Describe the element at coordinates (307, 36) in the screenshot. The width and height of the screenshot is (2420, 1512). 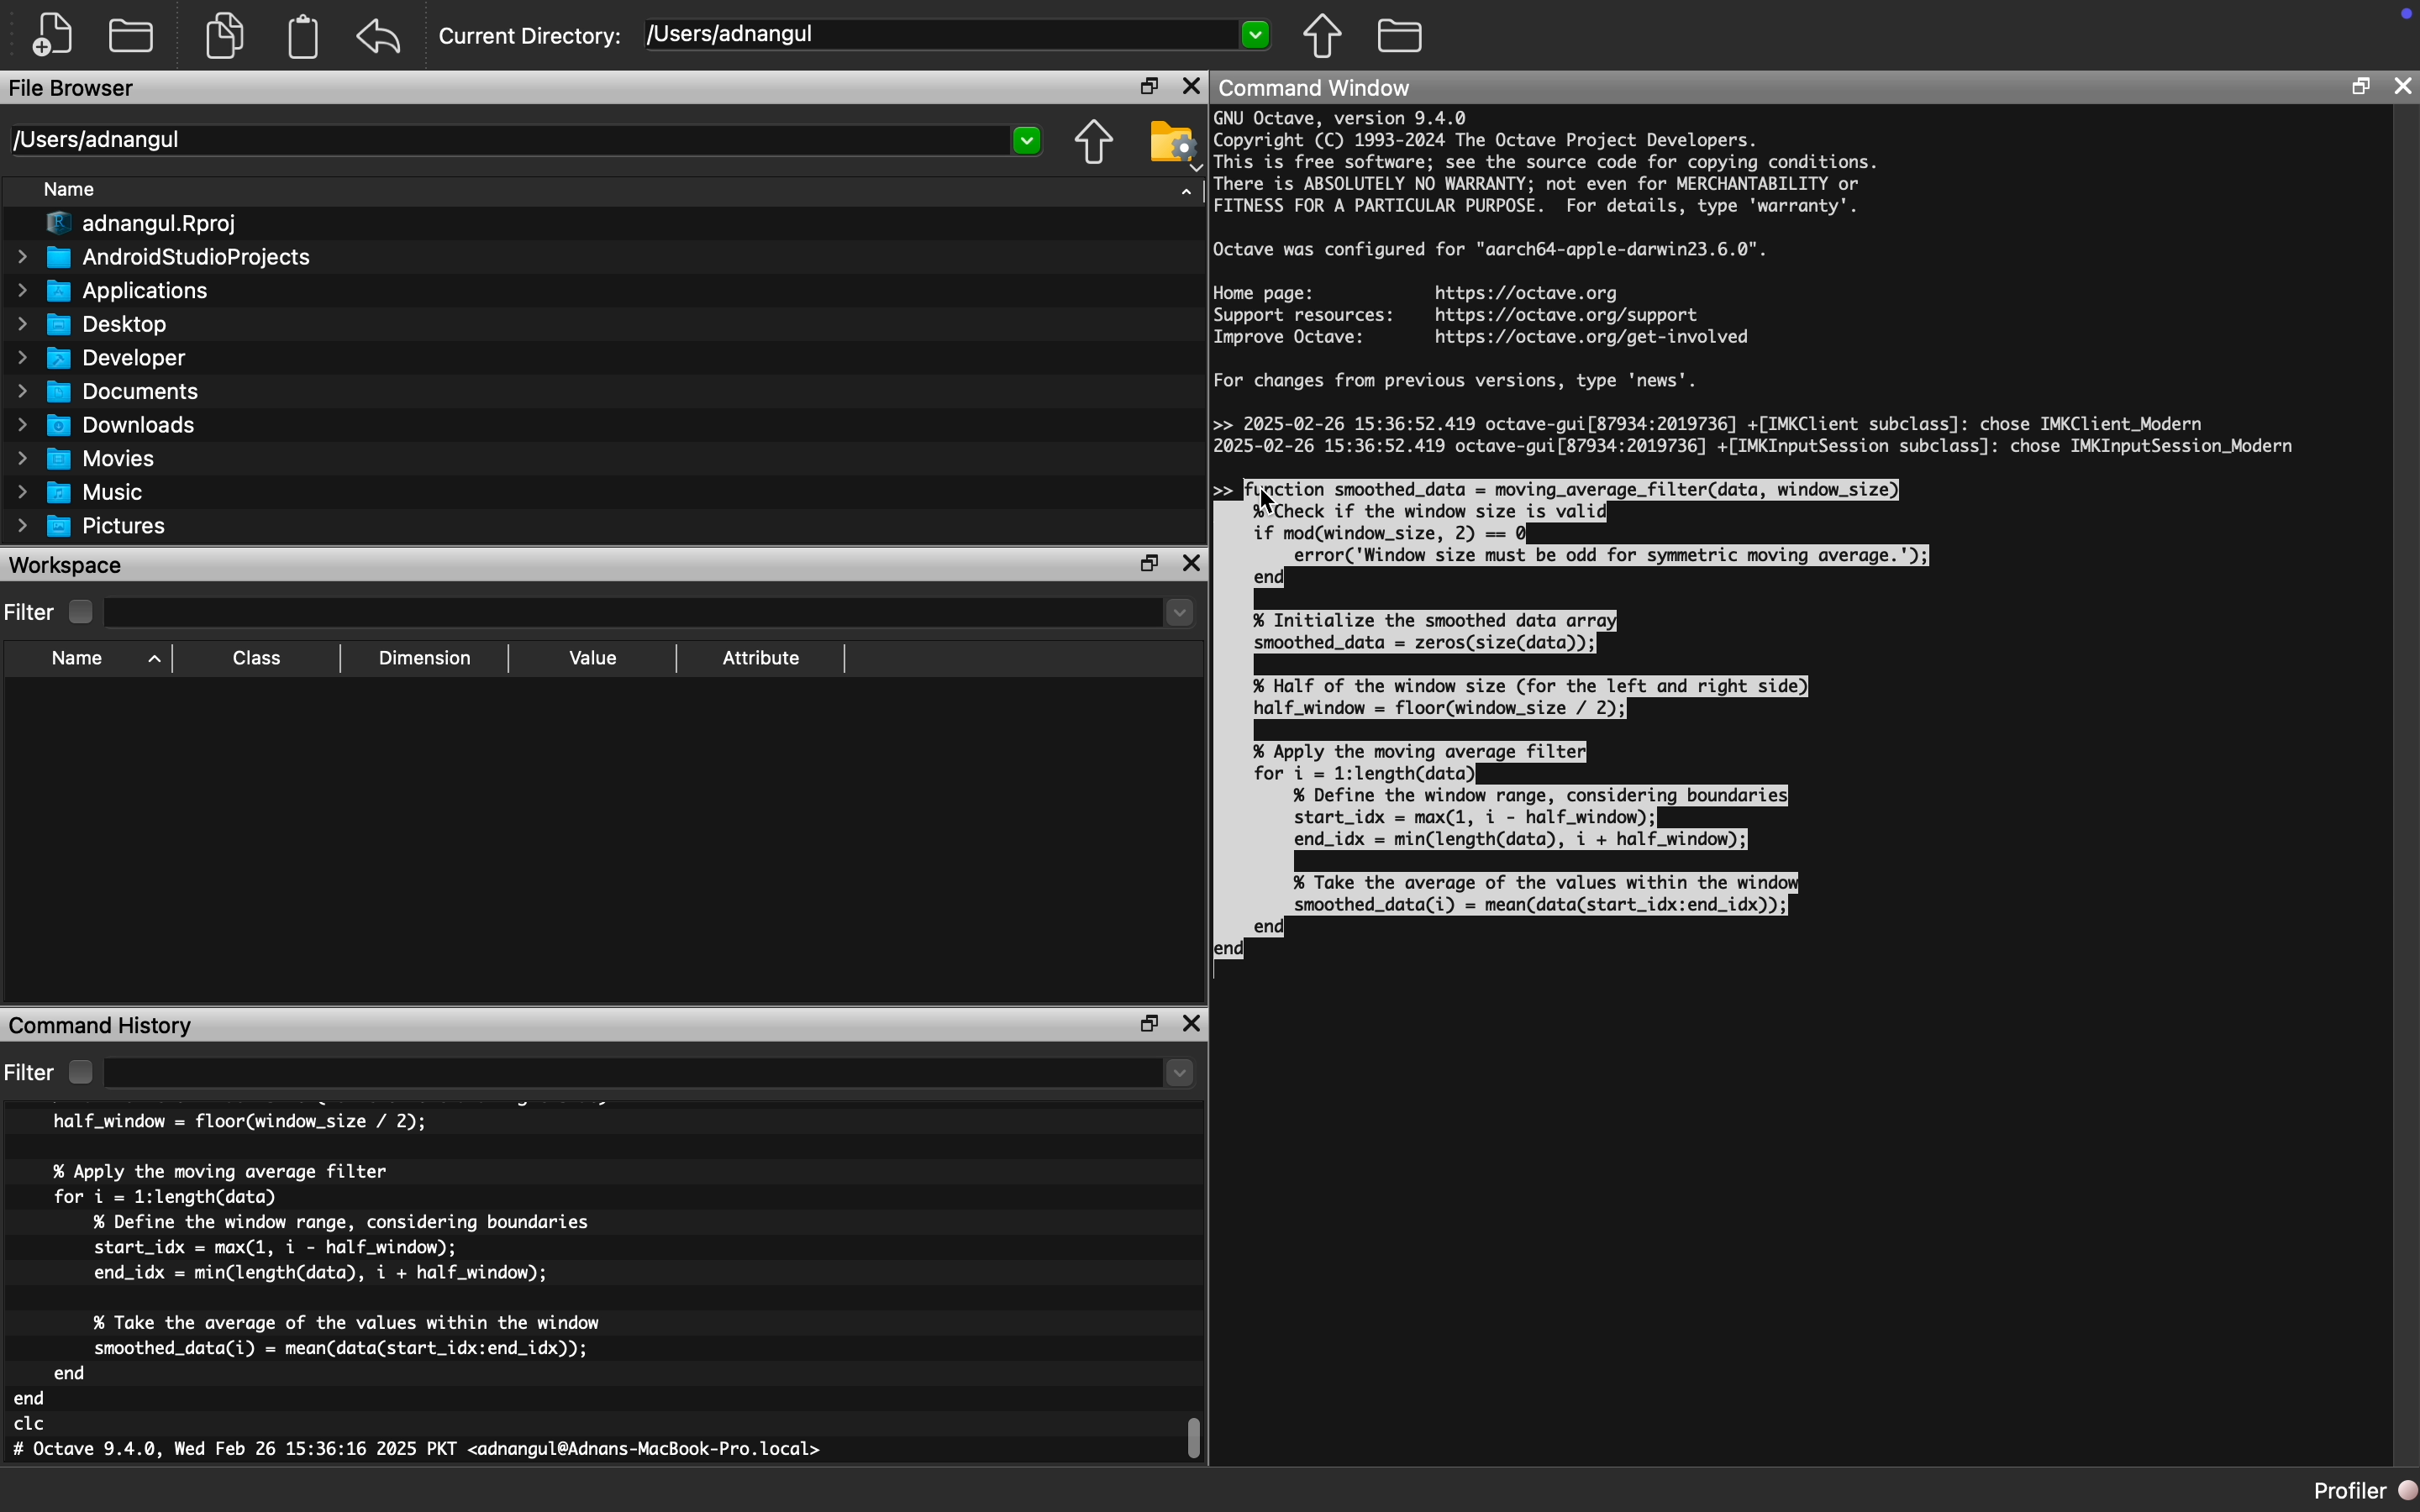
I see `Clipboard` at that location.